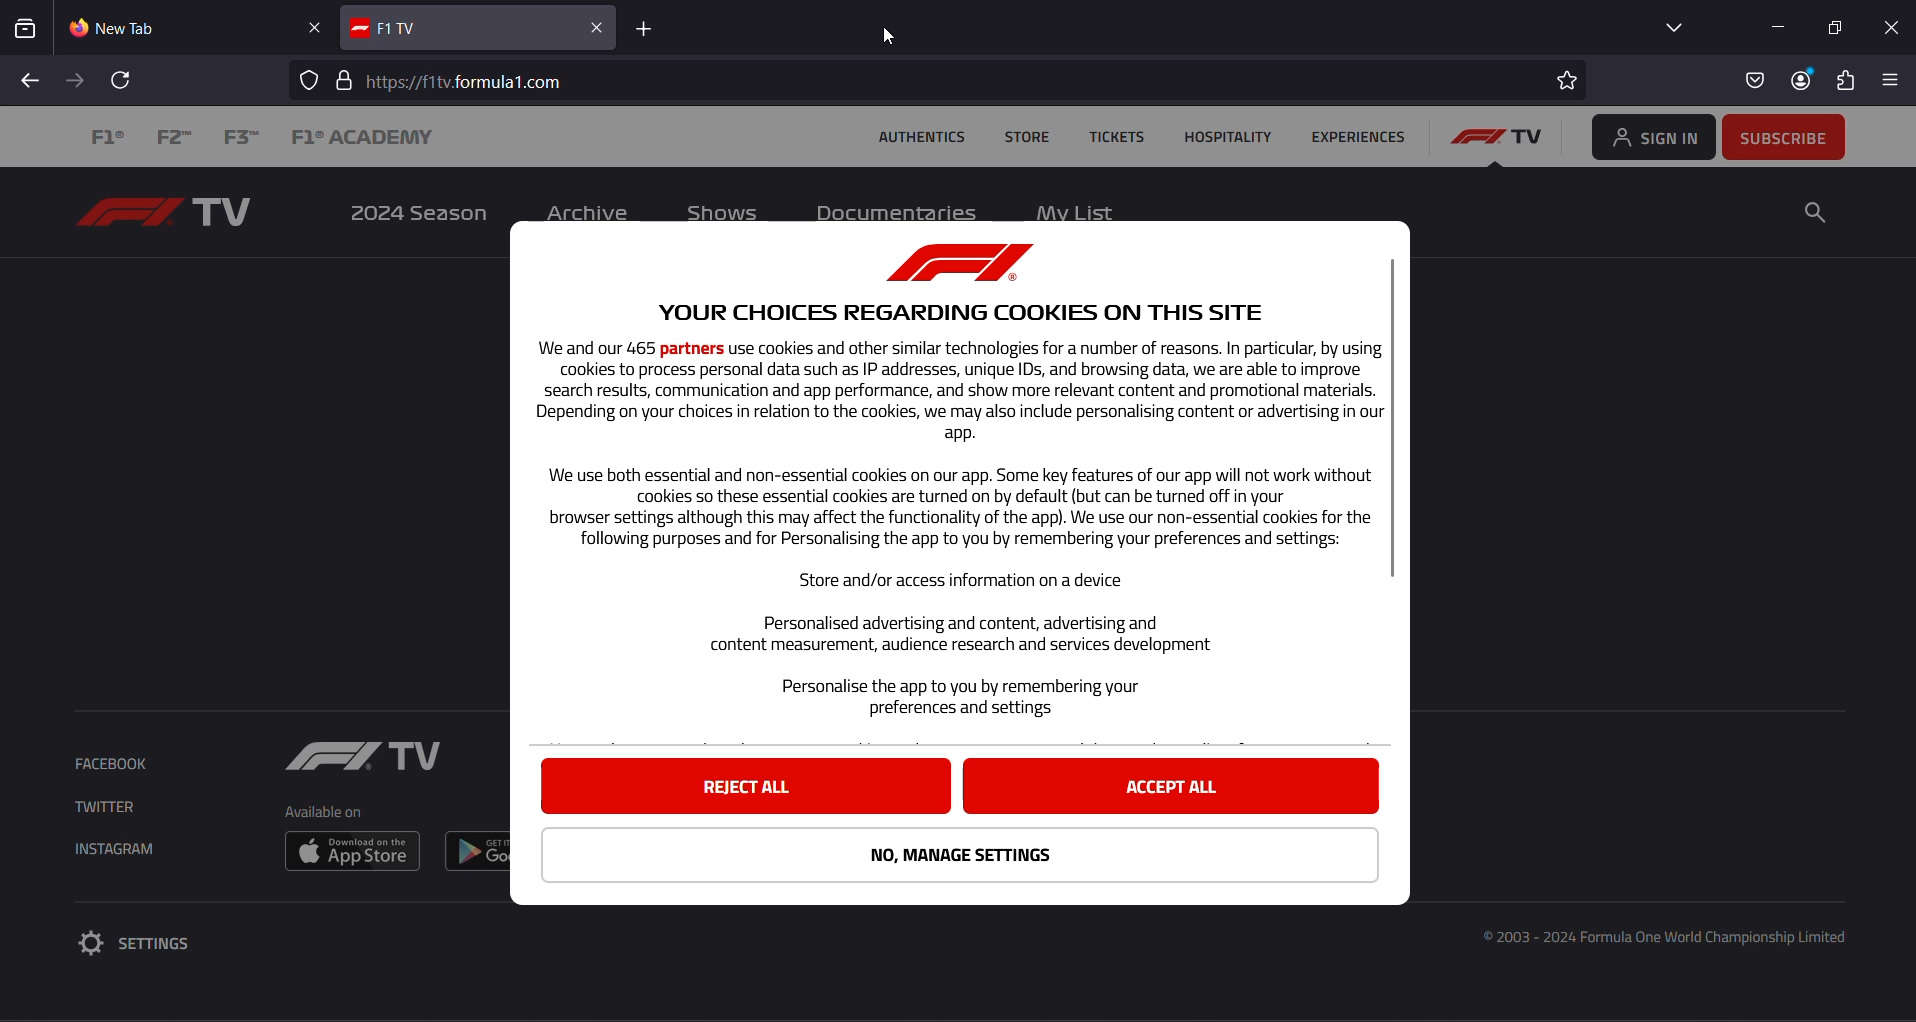  What do you see at coordinates (1394, 418) in the screenshot?
I see `scroll bar` at bounding box center [1394, 418].